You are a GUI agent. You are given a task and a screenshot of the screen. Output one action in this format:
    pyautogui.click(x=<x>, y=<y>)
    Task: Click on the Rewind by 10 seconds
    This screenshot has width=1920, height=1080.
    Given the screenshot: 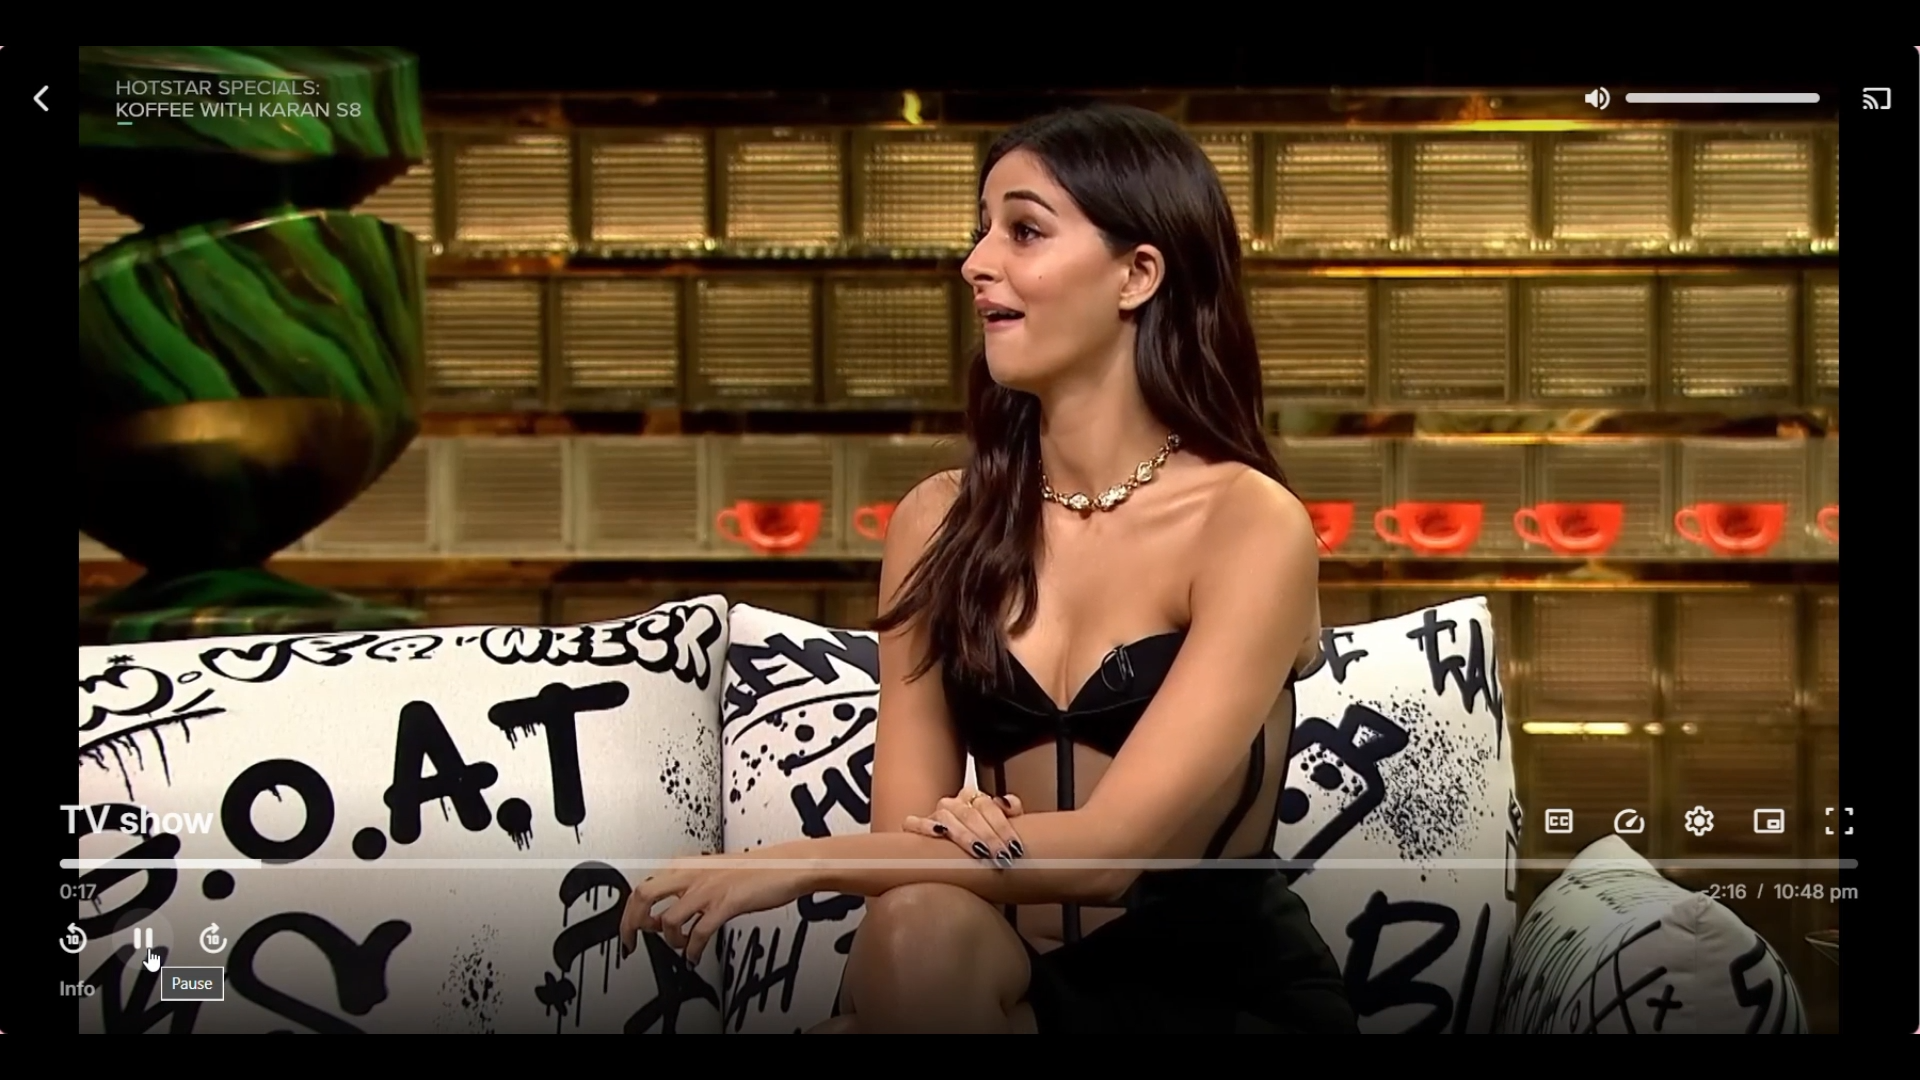 What is the action you would take?
    pyautogui.click(x=73, y=940)
    